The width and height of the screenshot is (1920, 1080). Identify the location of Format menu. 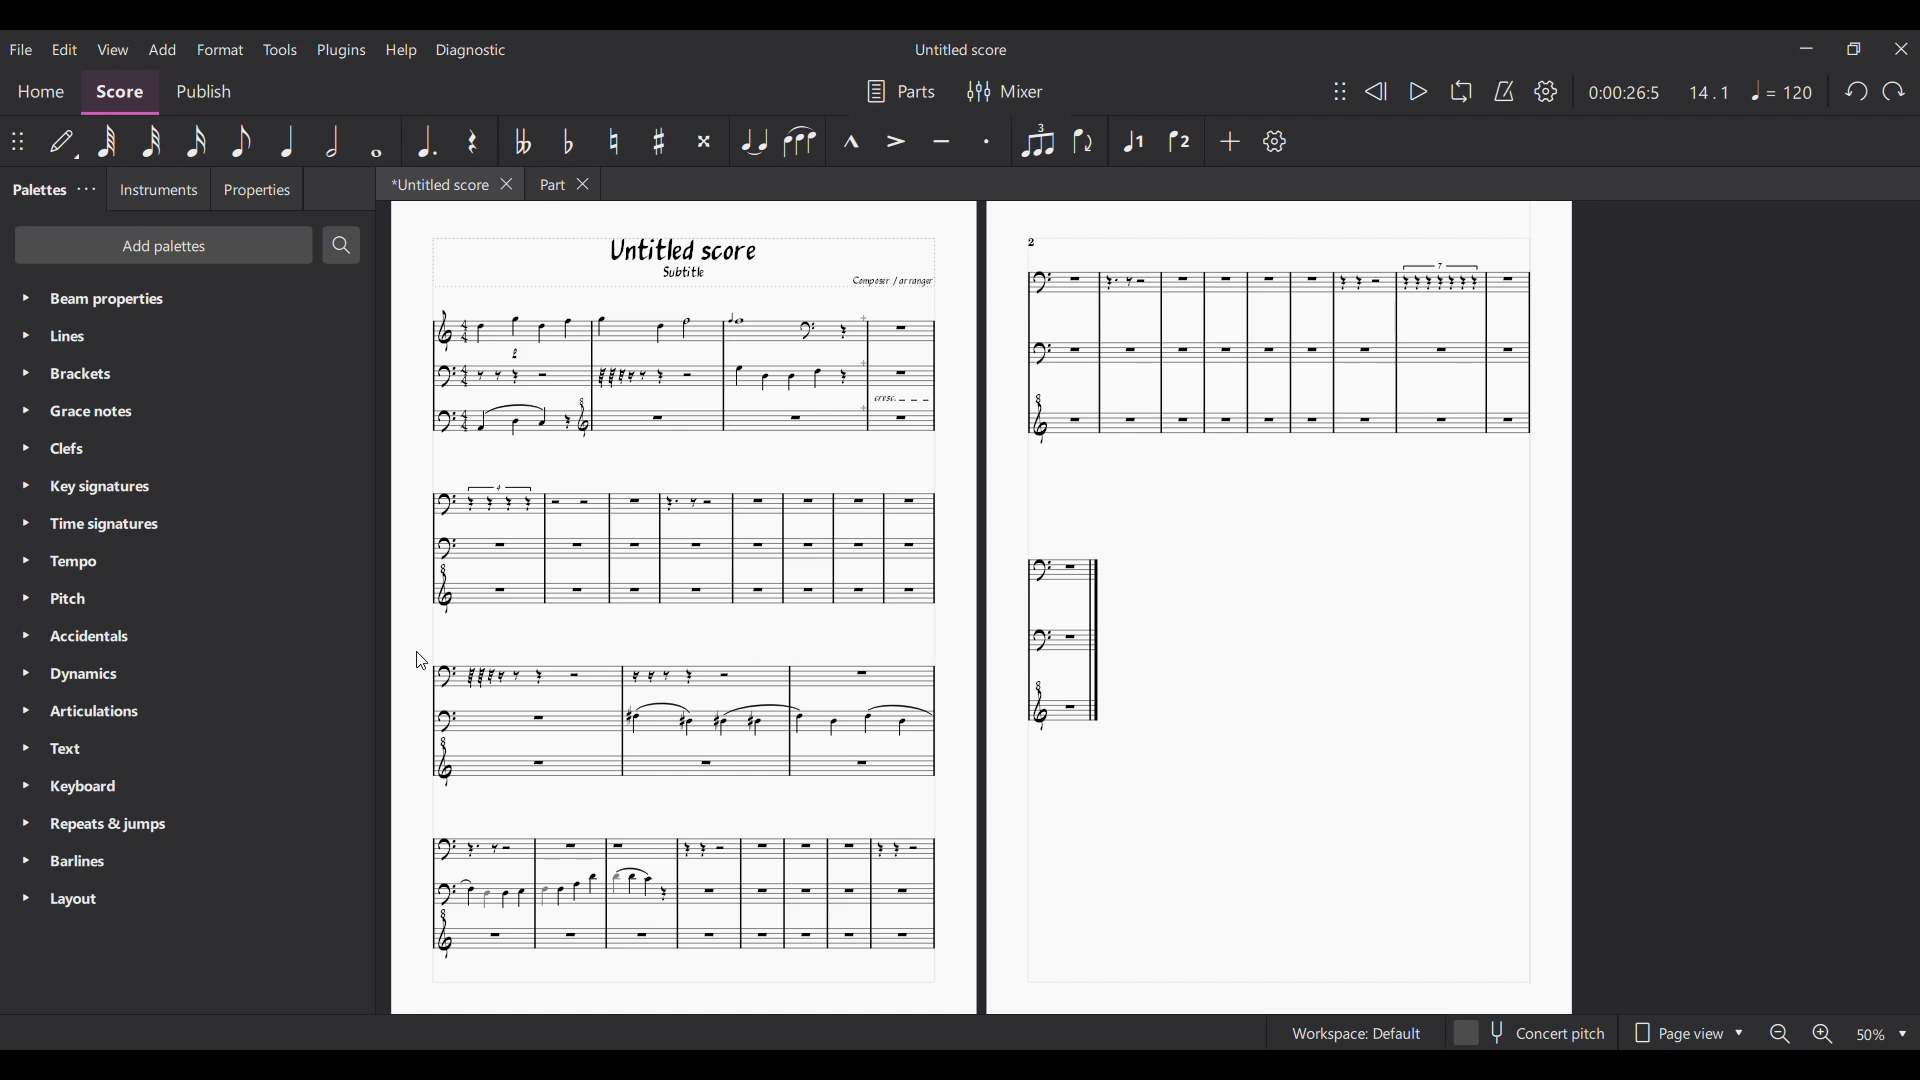
(220, 50).